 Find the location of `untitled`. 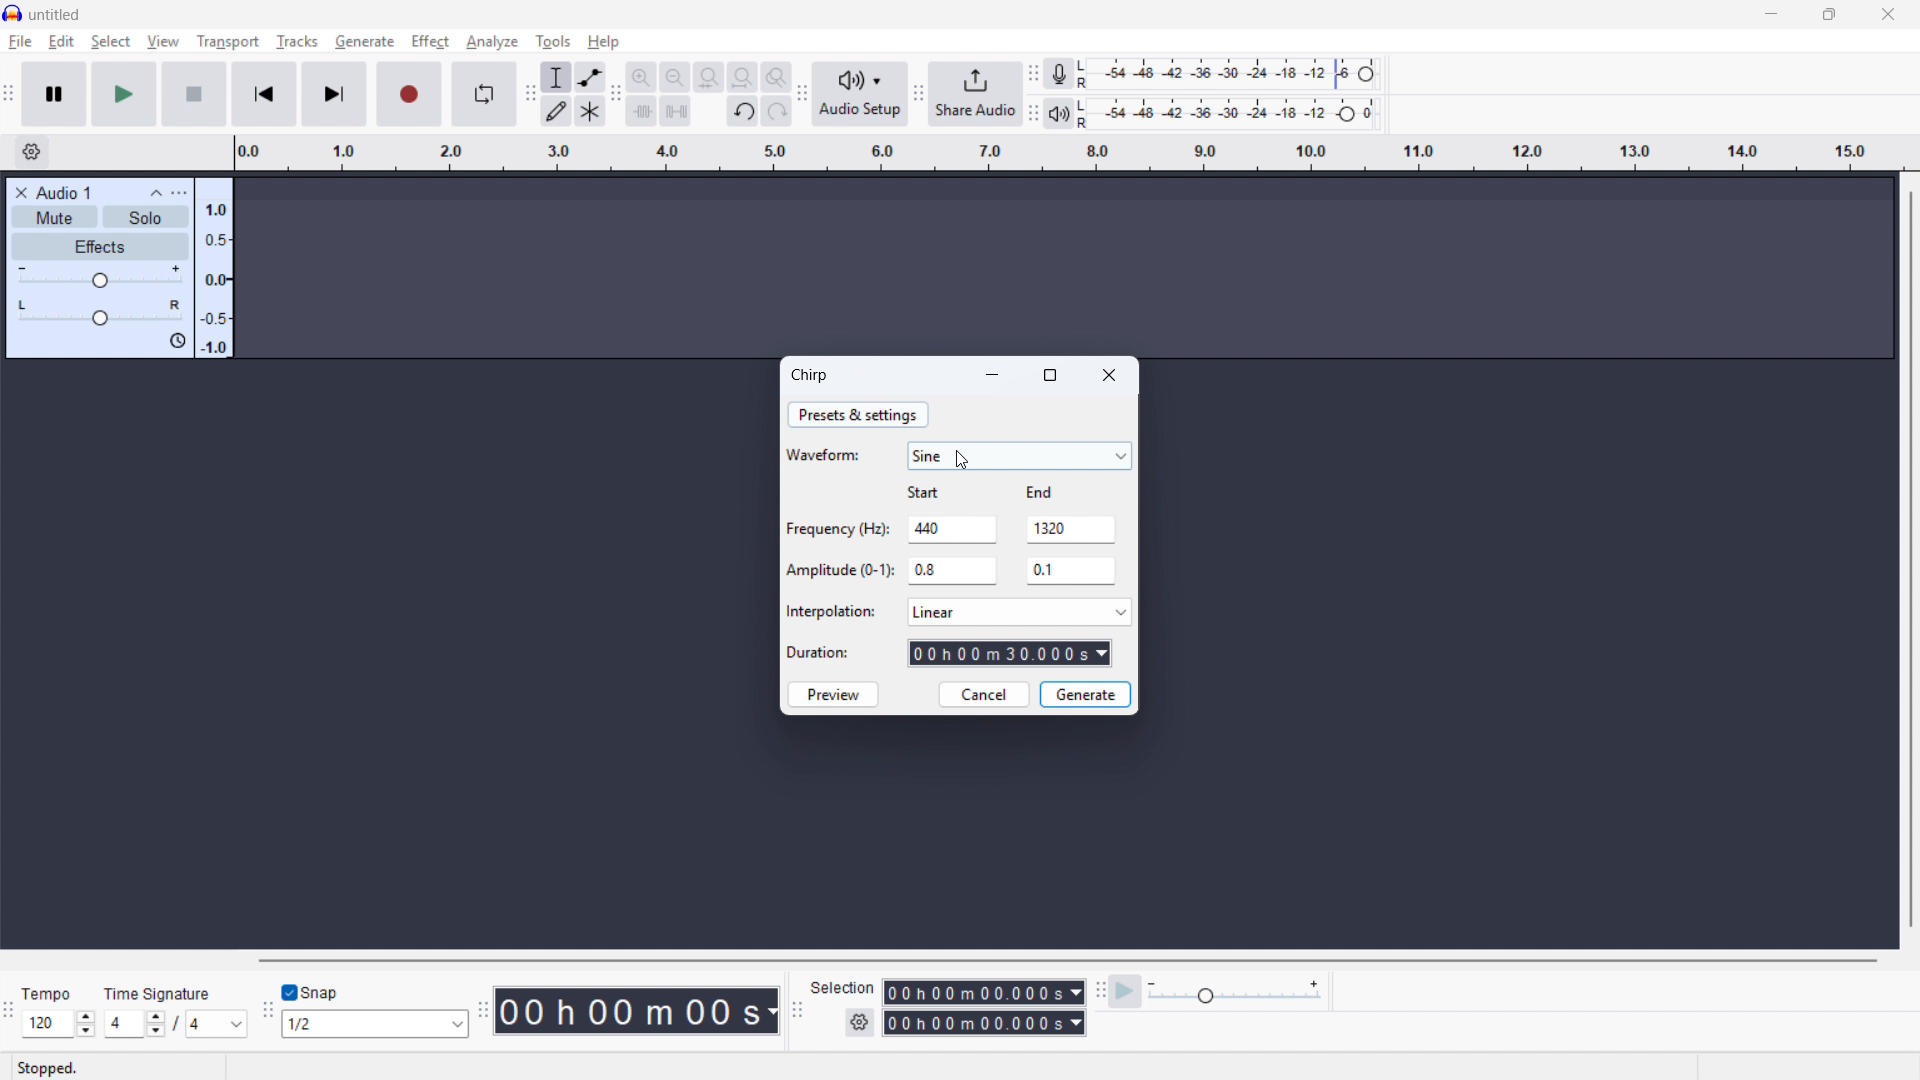

untitled is located at coordinates (56, 13).